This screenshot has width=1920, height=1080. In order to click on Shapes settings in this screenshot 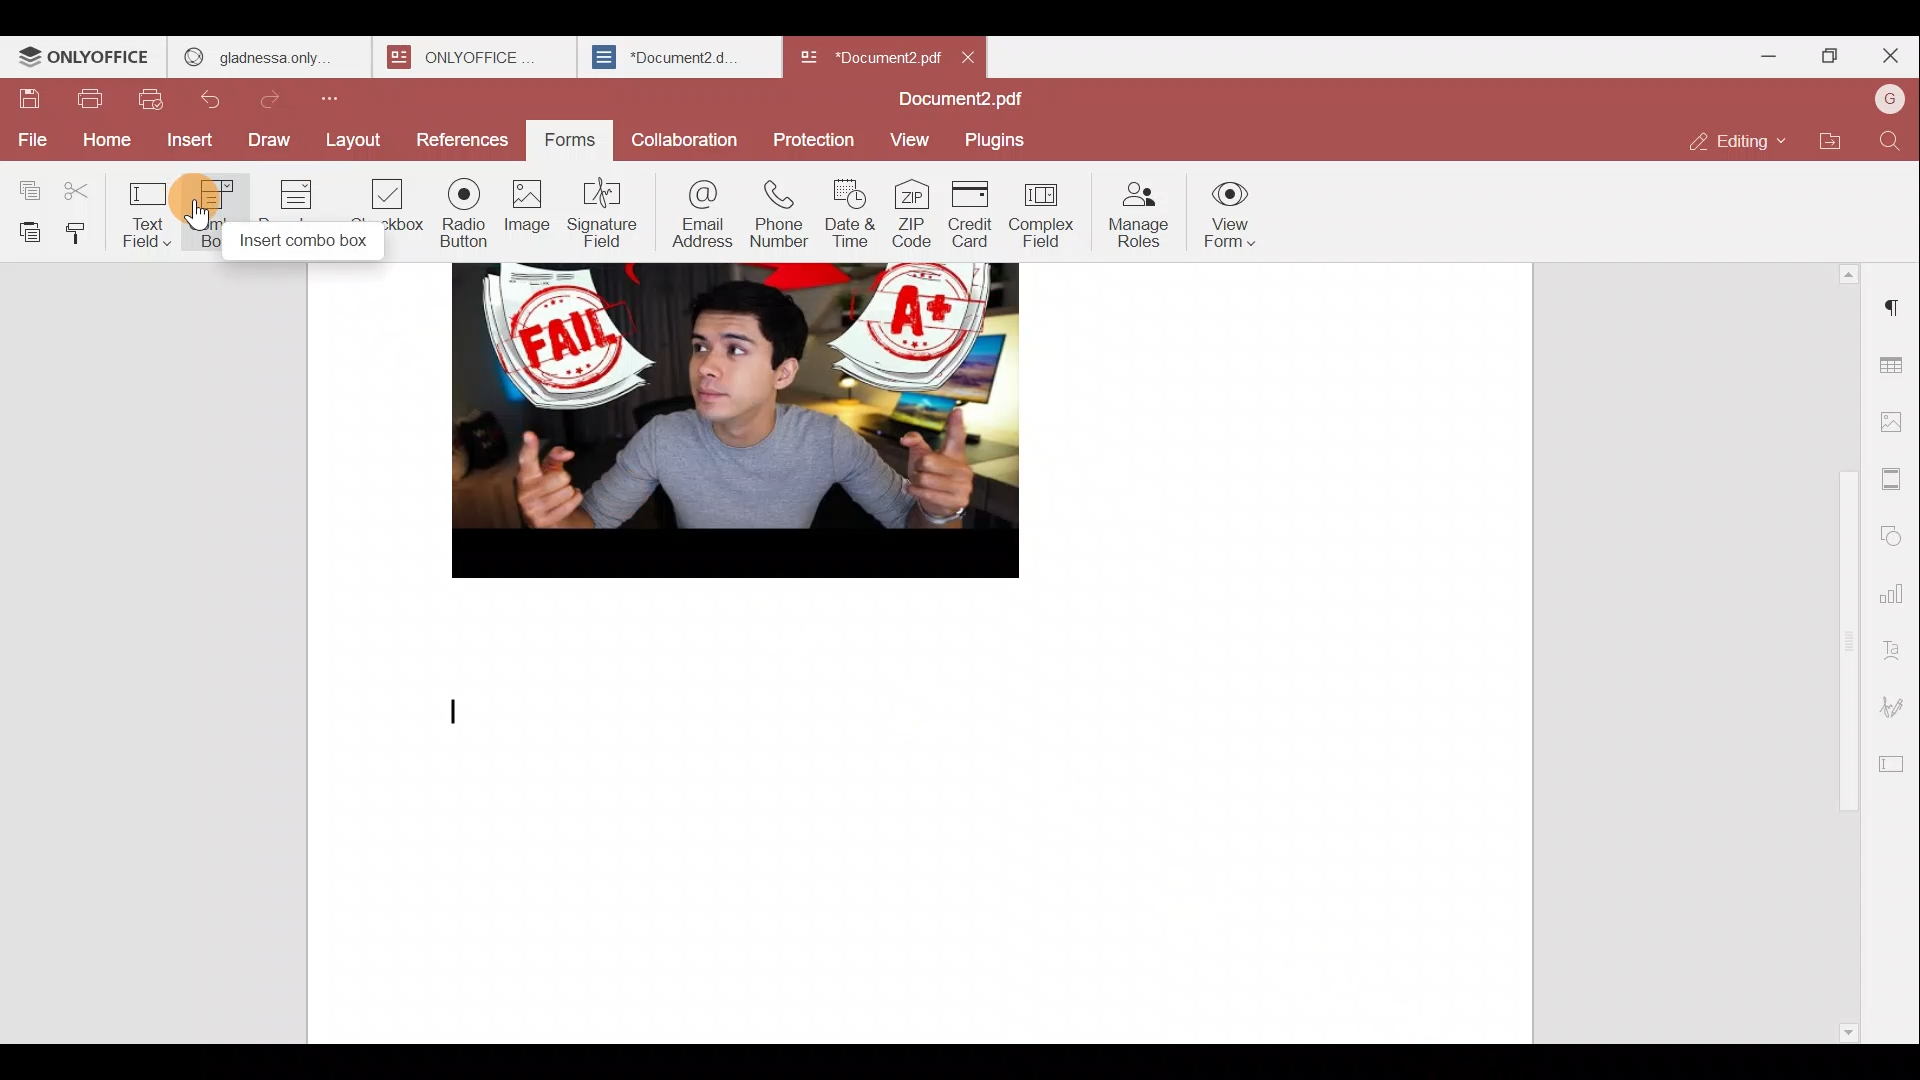, I will do `click(1897, 532)`.